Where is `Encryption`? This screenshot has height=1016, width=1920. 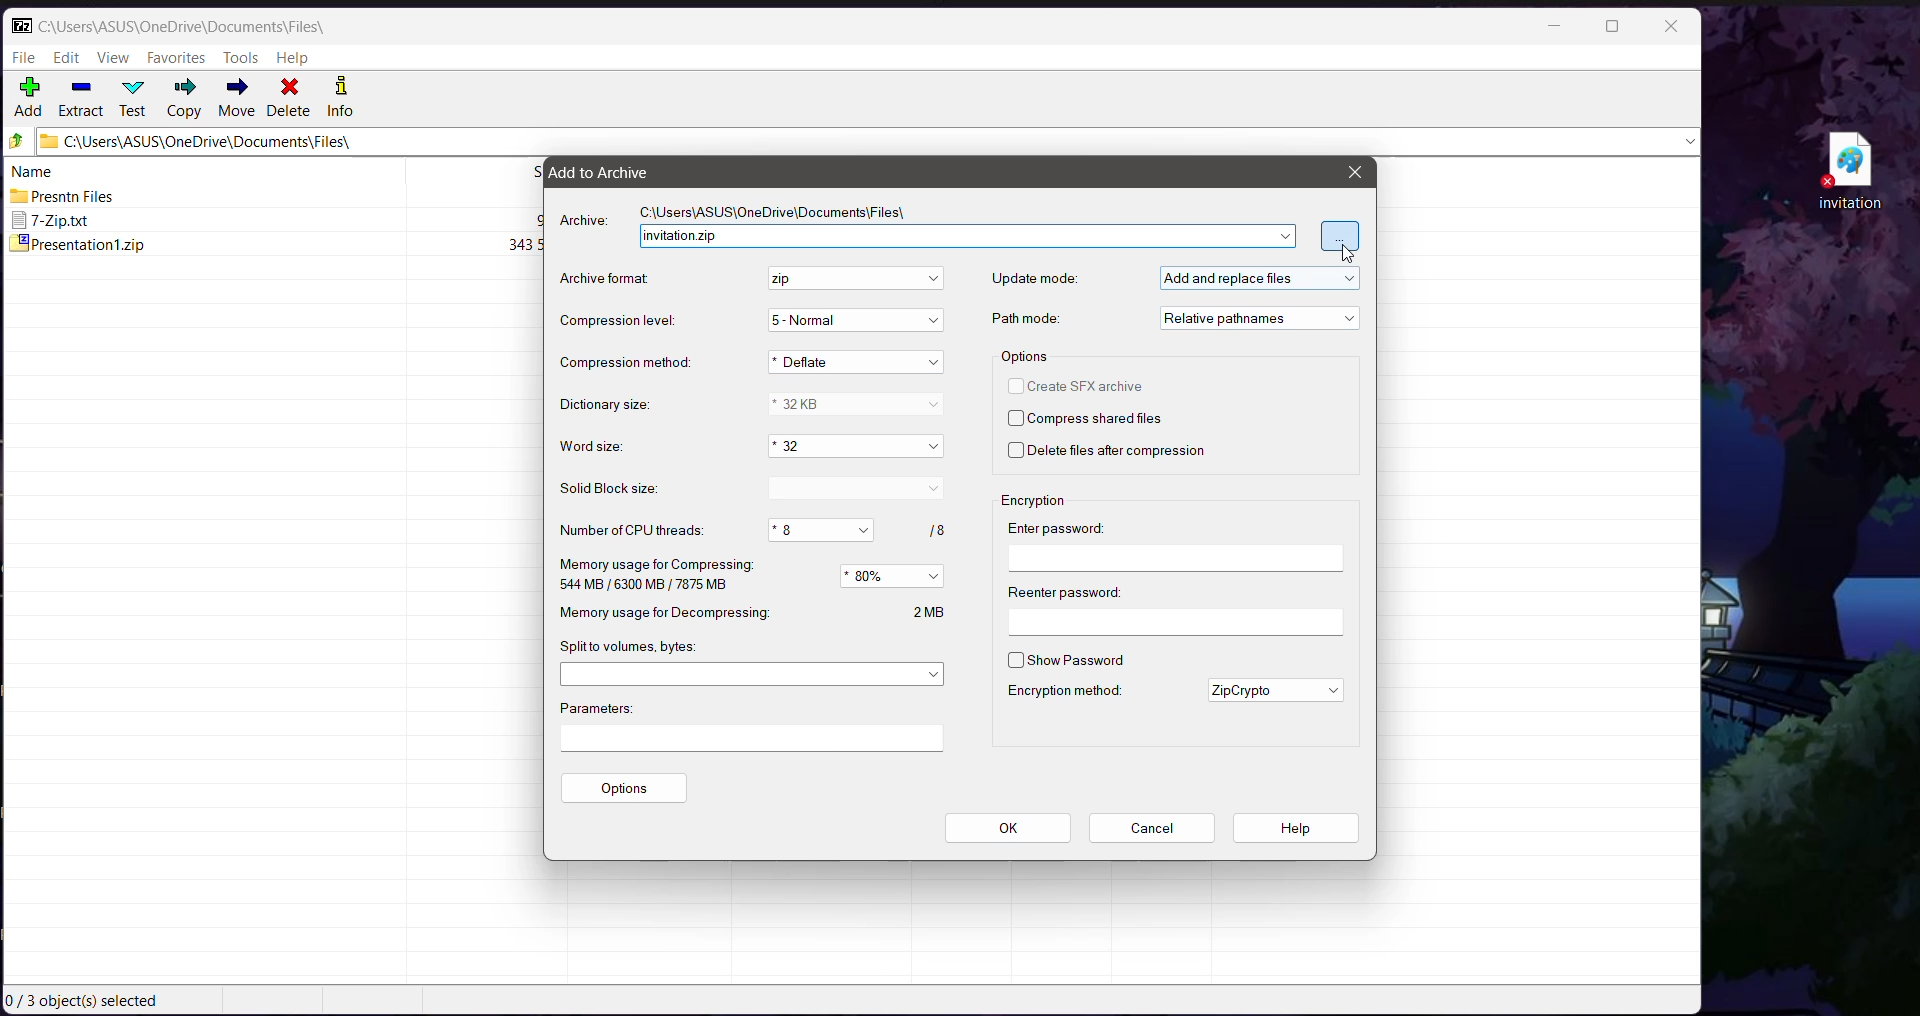
Encryption is located at coordinates (1042, 499).